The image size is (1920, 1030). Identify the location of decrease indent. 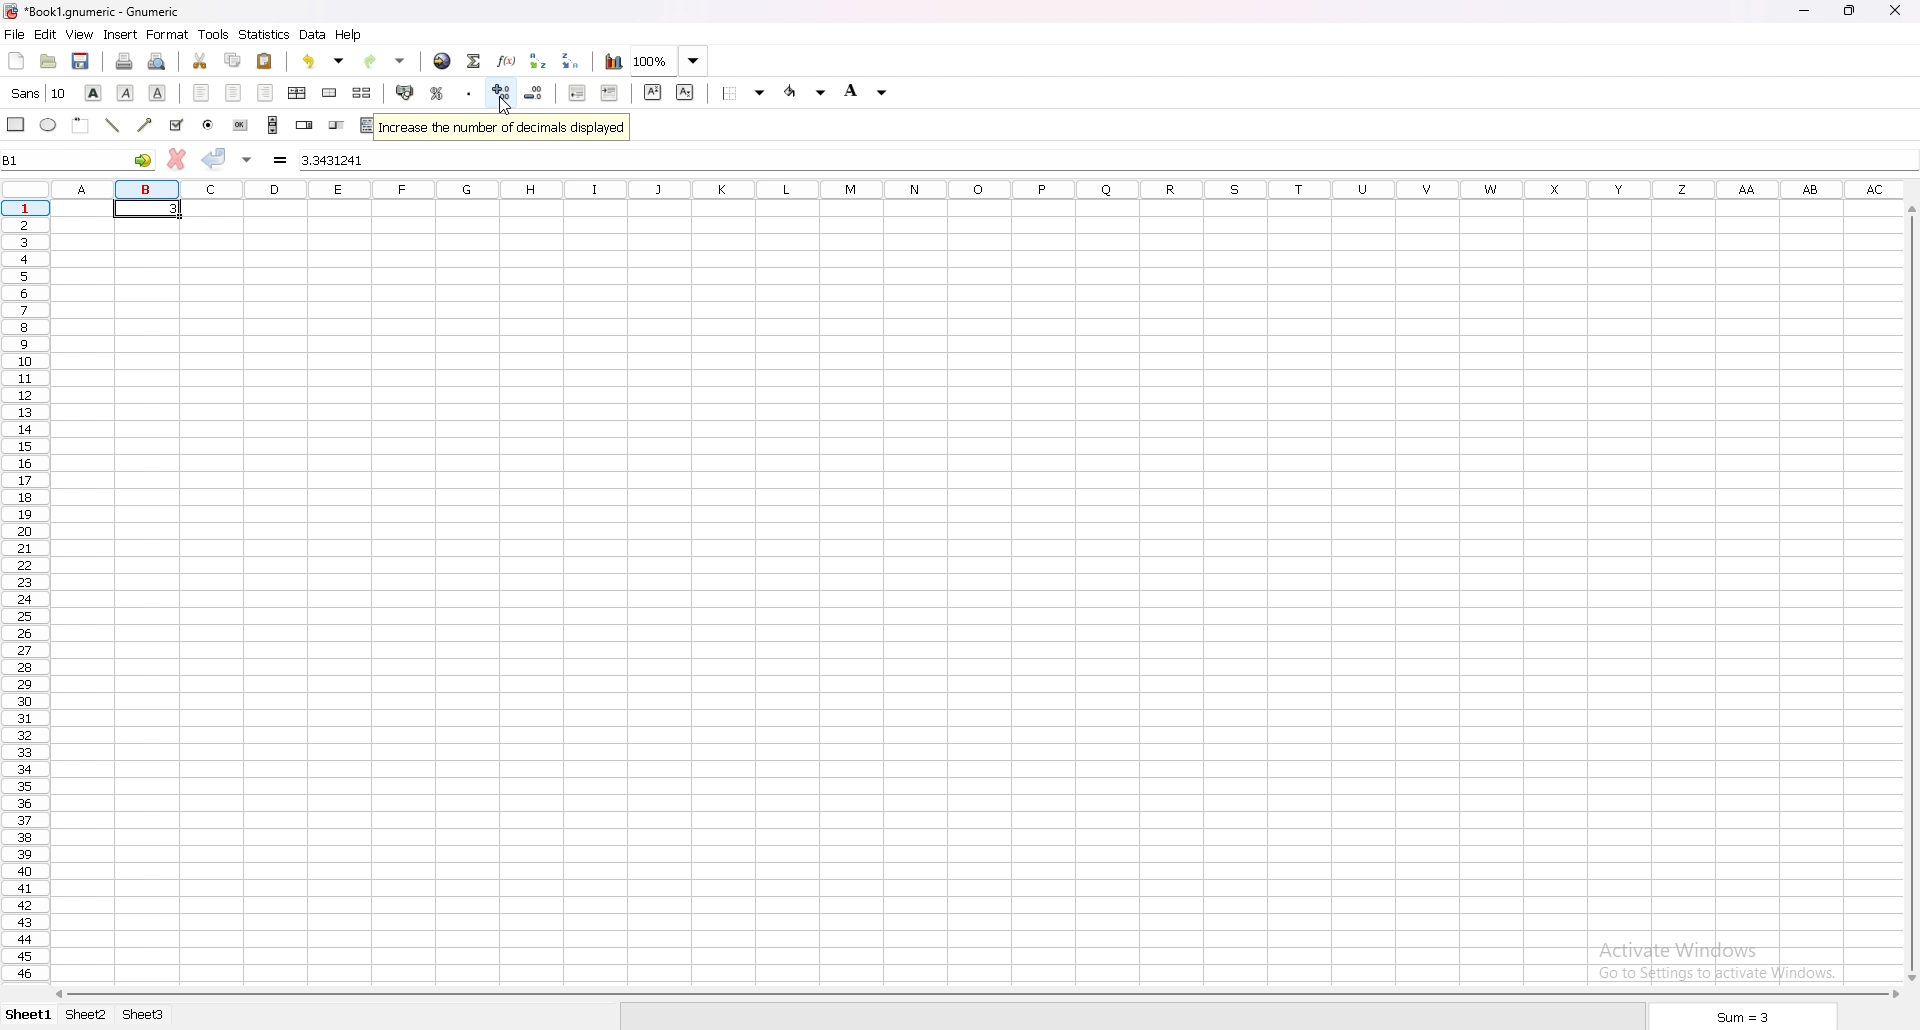
(579, 94).